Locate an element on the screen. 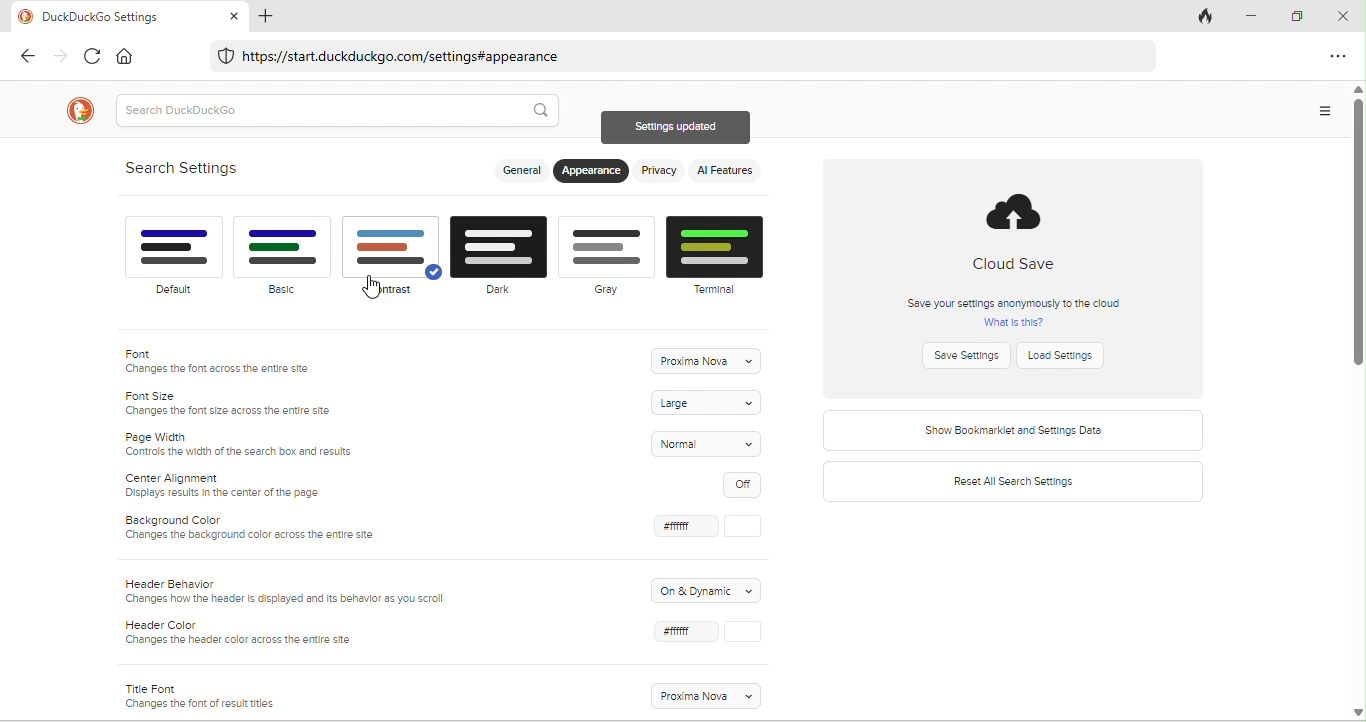  privacy is located at coordinates (660, 172).